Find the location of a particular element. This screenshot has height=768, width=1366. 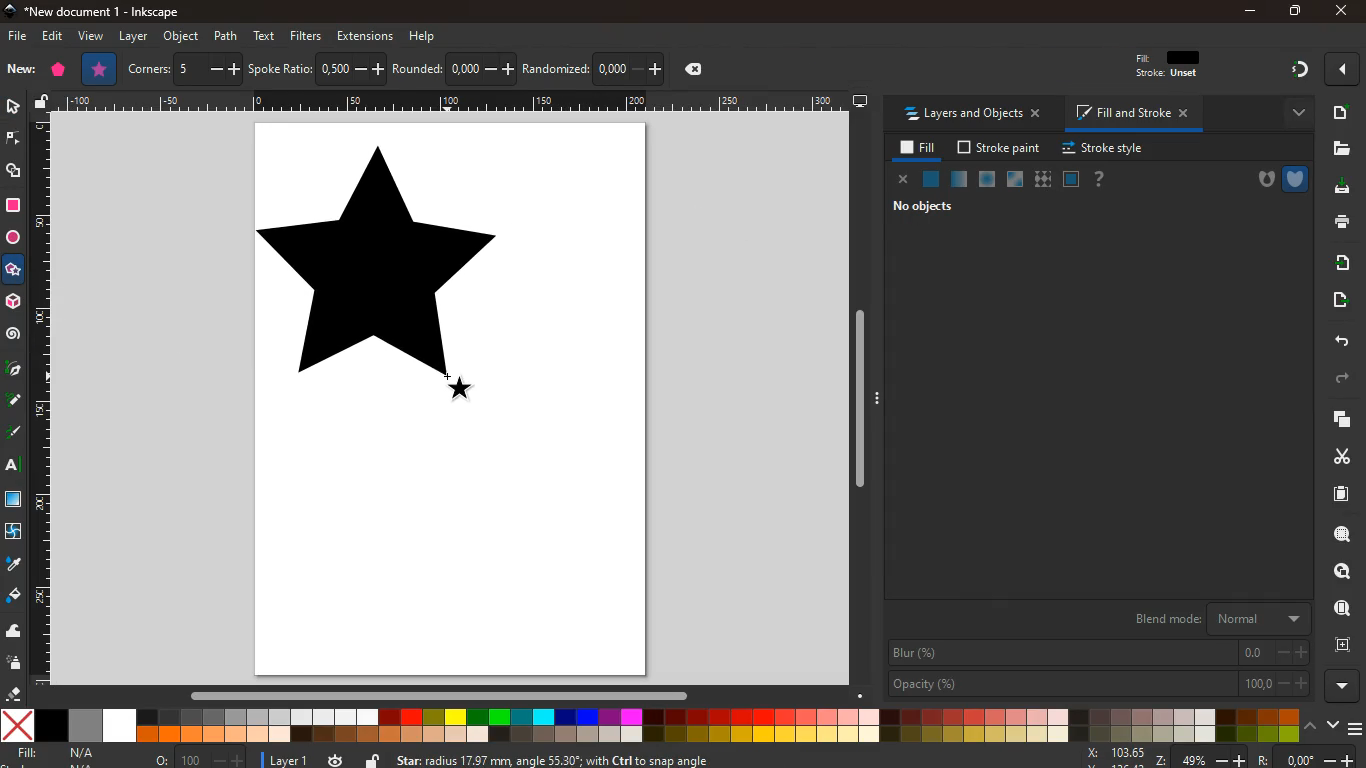

find is located at coordinates (1338, 608).